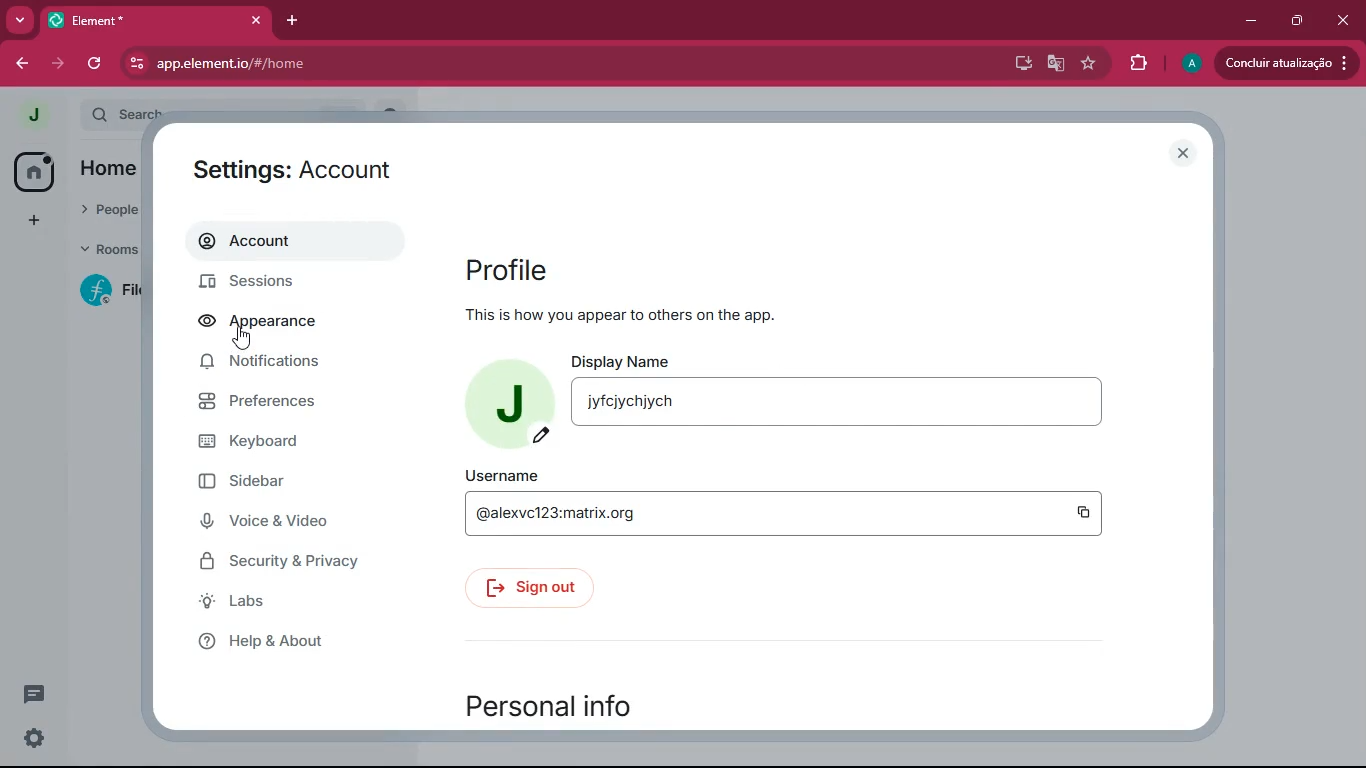  What do you see at coordinates (32, 694) in the screenshot?
I see `message` at bounding box center [32, 694].